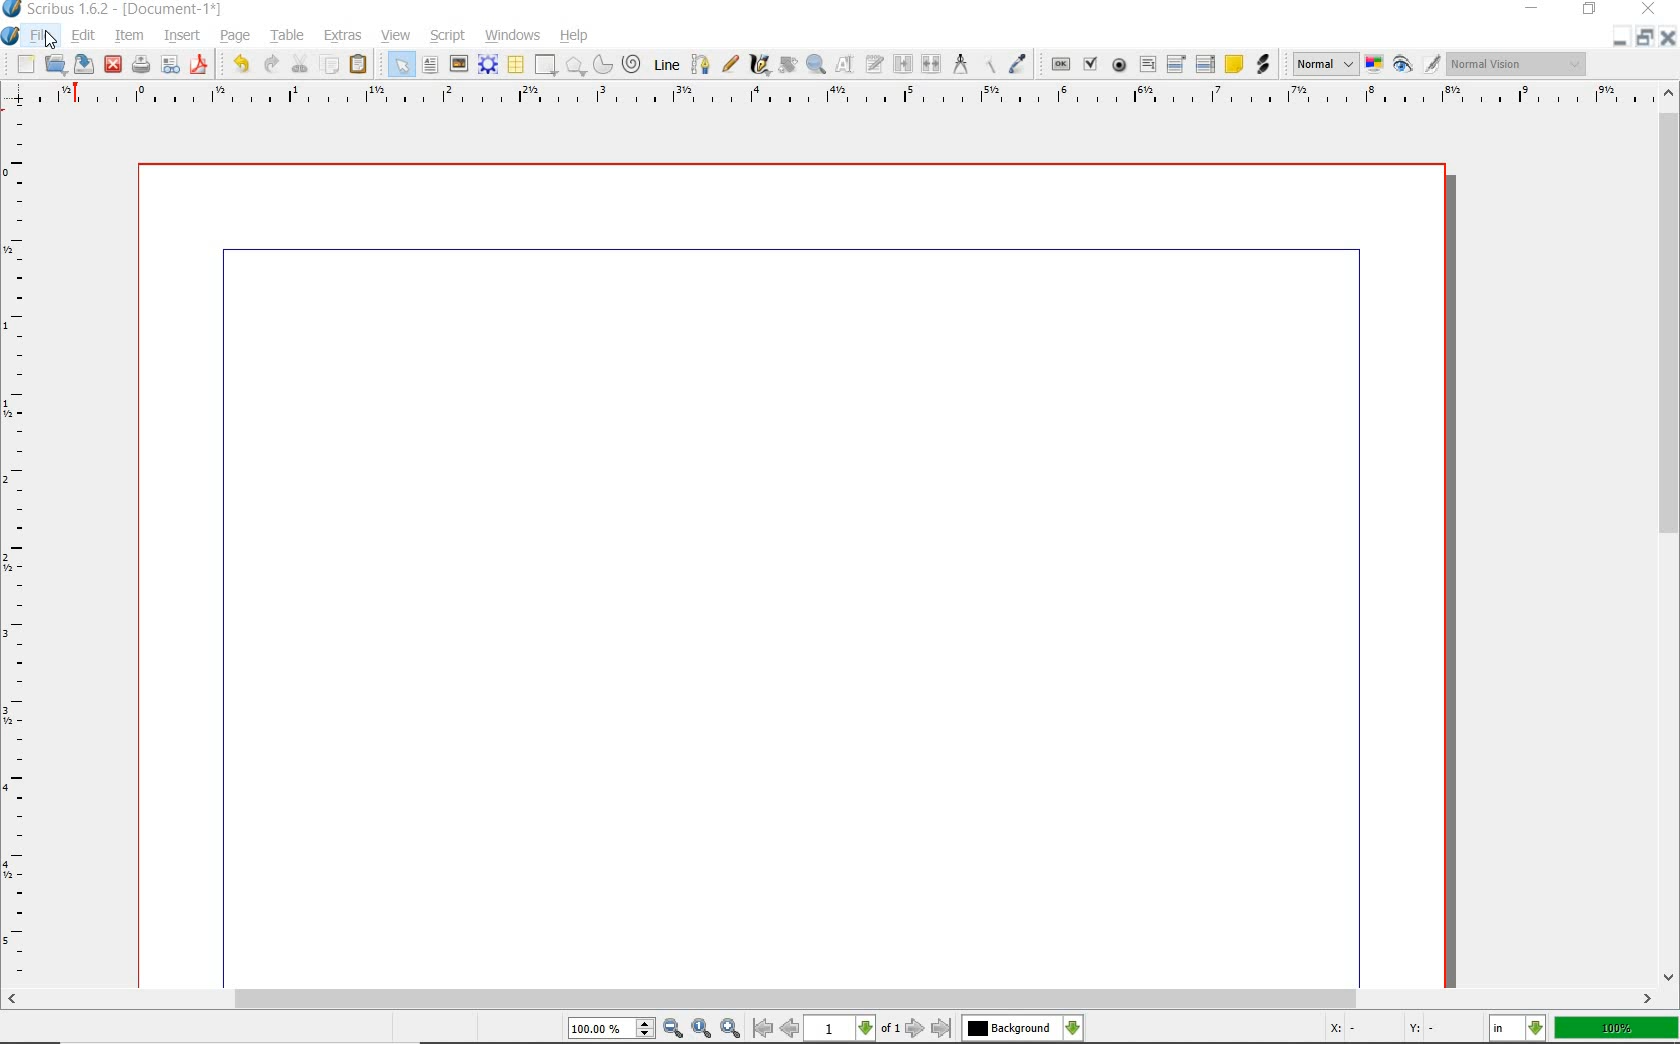 Image resolution: width=1680 pixels, height=1044 pixels. Describe the element at coordinates (900, 66) in the screenshot. I see `link text frames` at that location.